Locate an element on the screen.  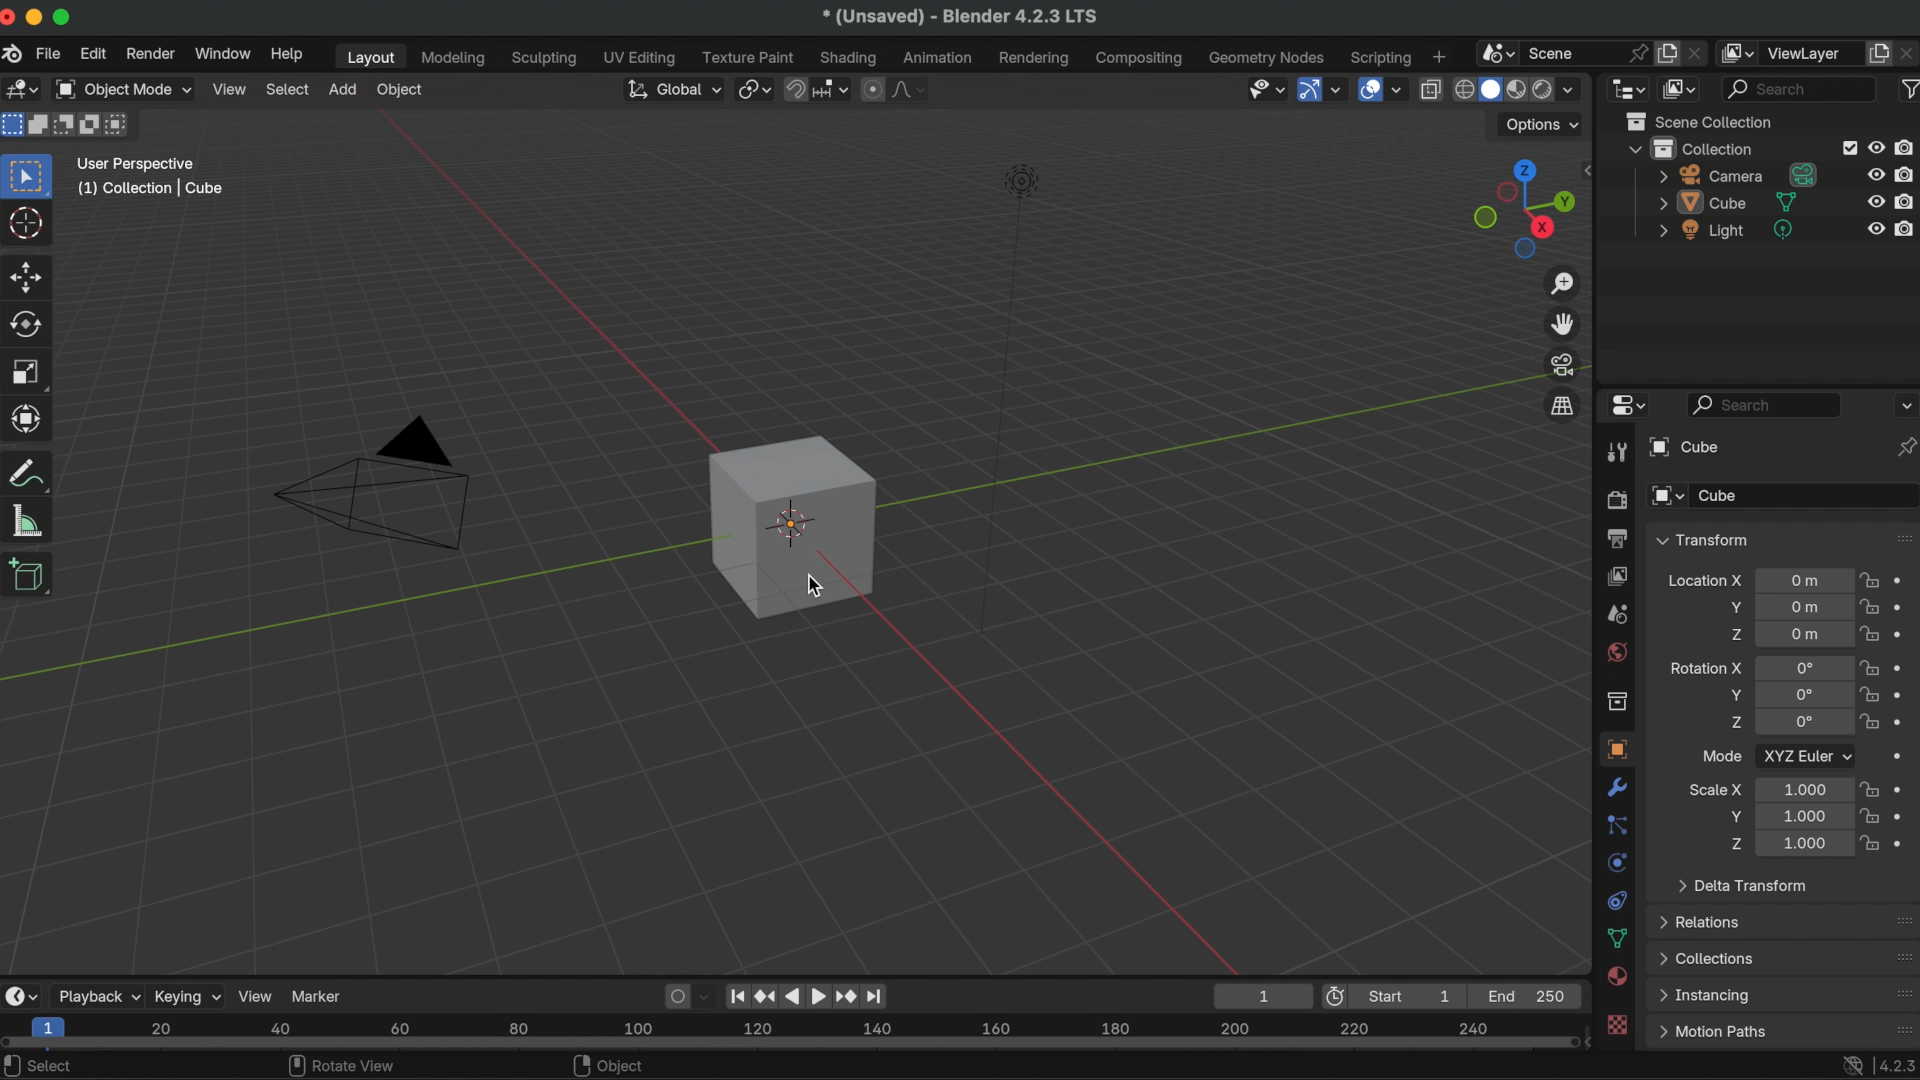
measure is located at coordinates (28, 519).